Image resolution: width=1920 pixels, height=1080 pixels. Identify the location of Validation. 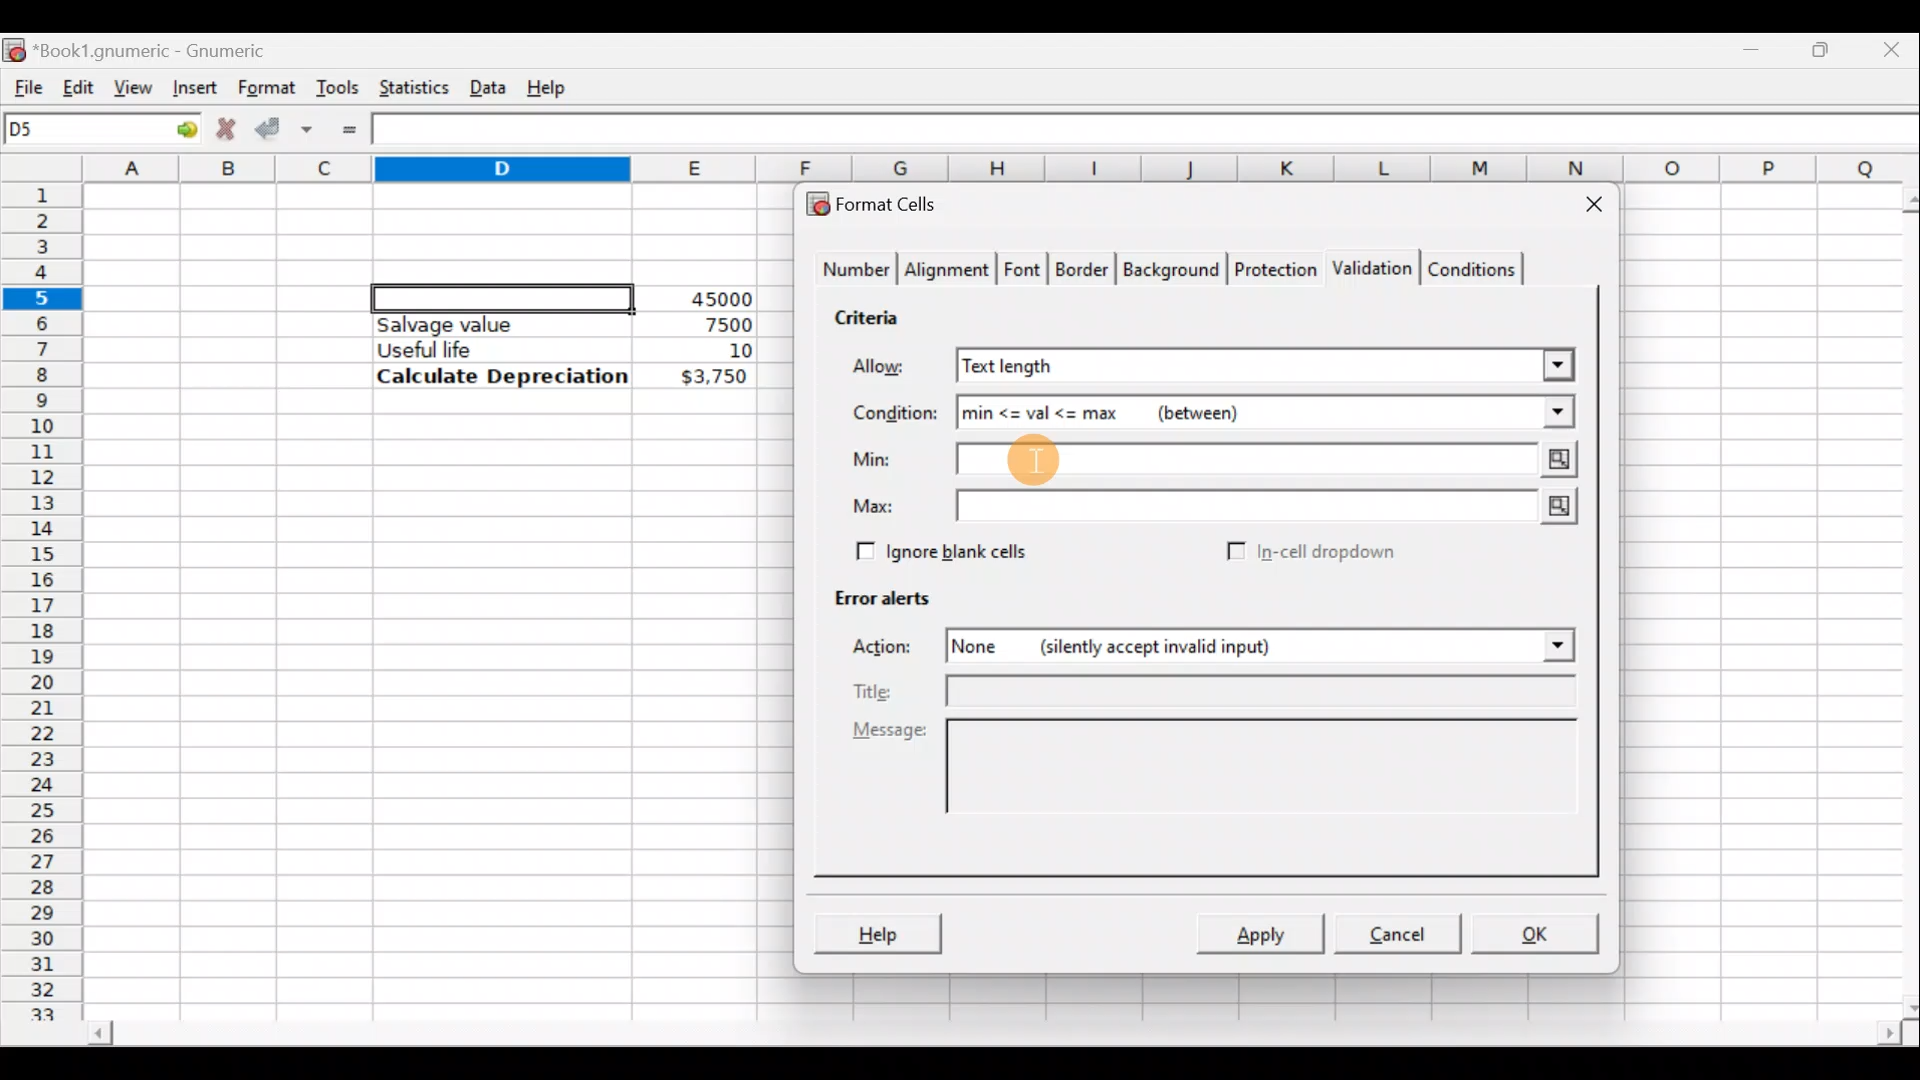
(1368, 270).